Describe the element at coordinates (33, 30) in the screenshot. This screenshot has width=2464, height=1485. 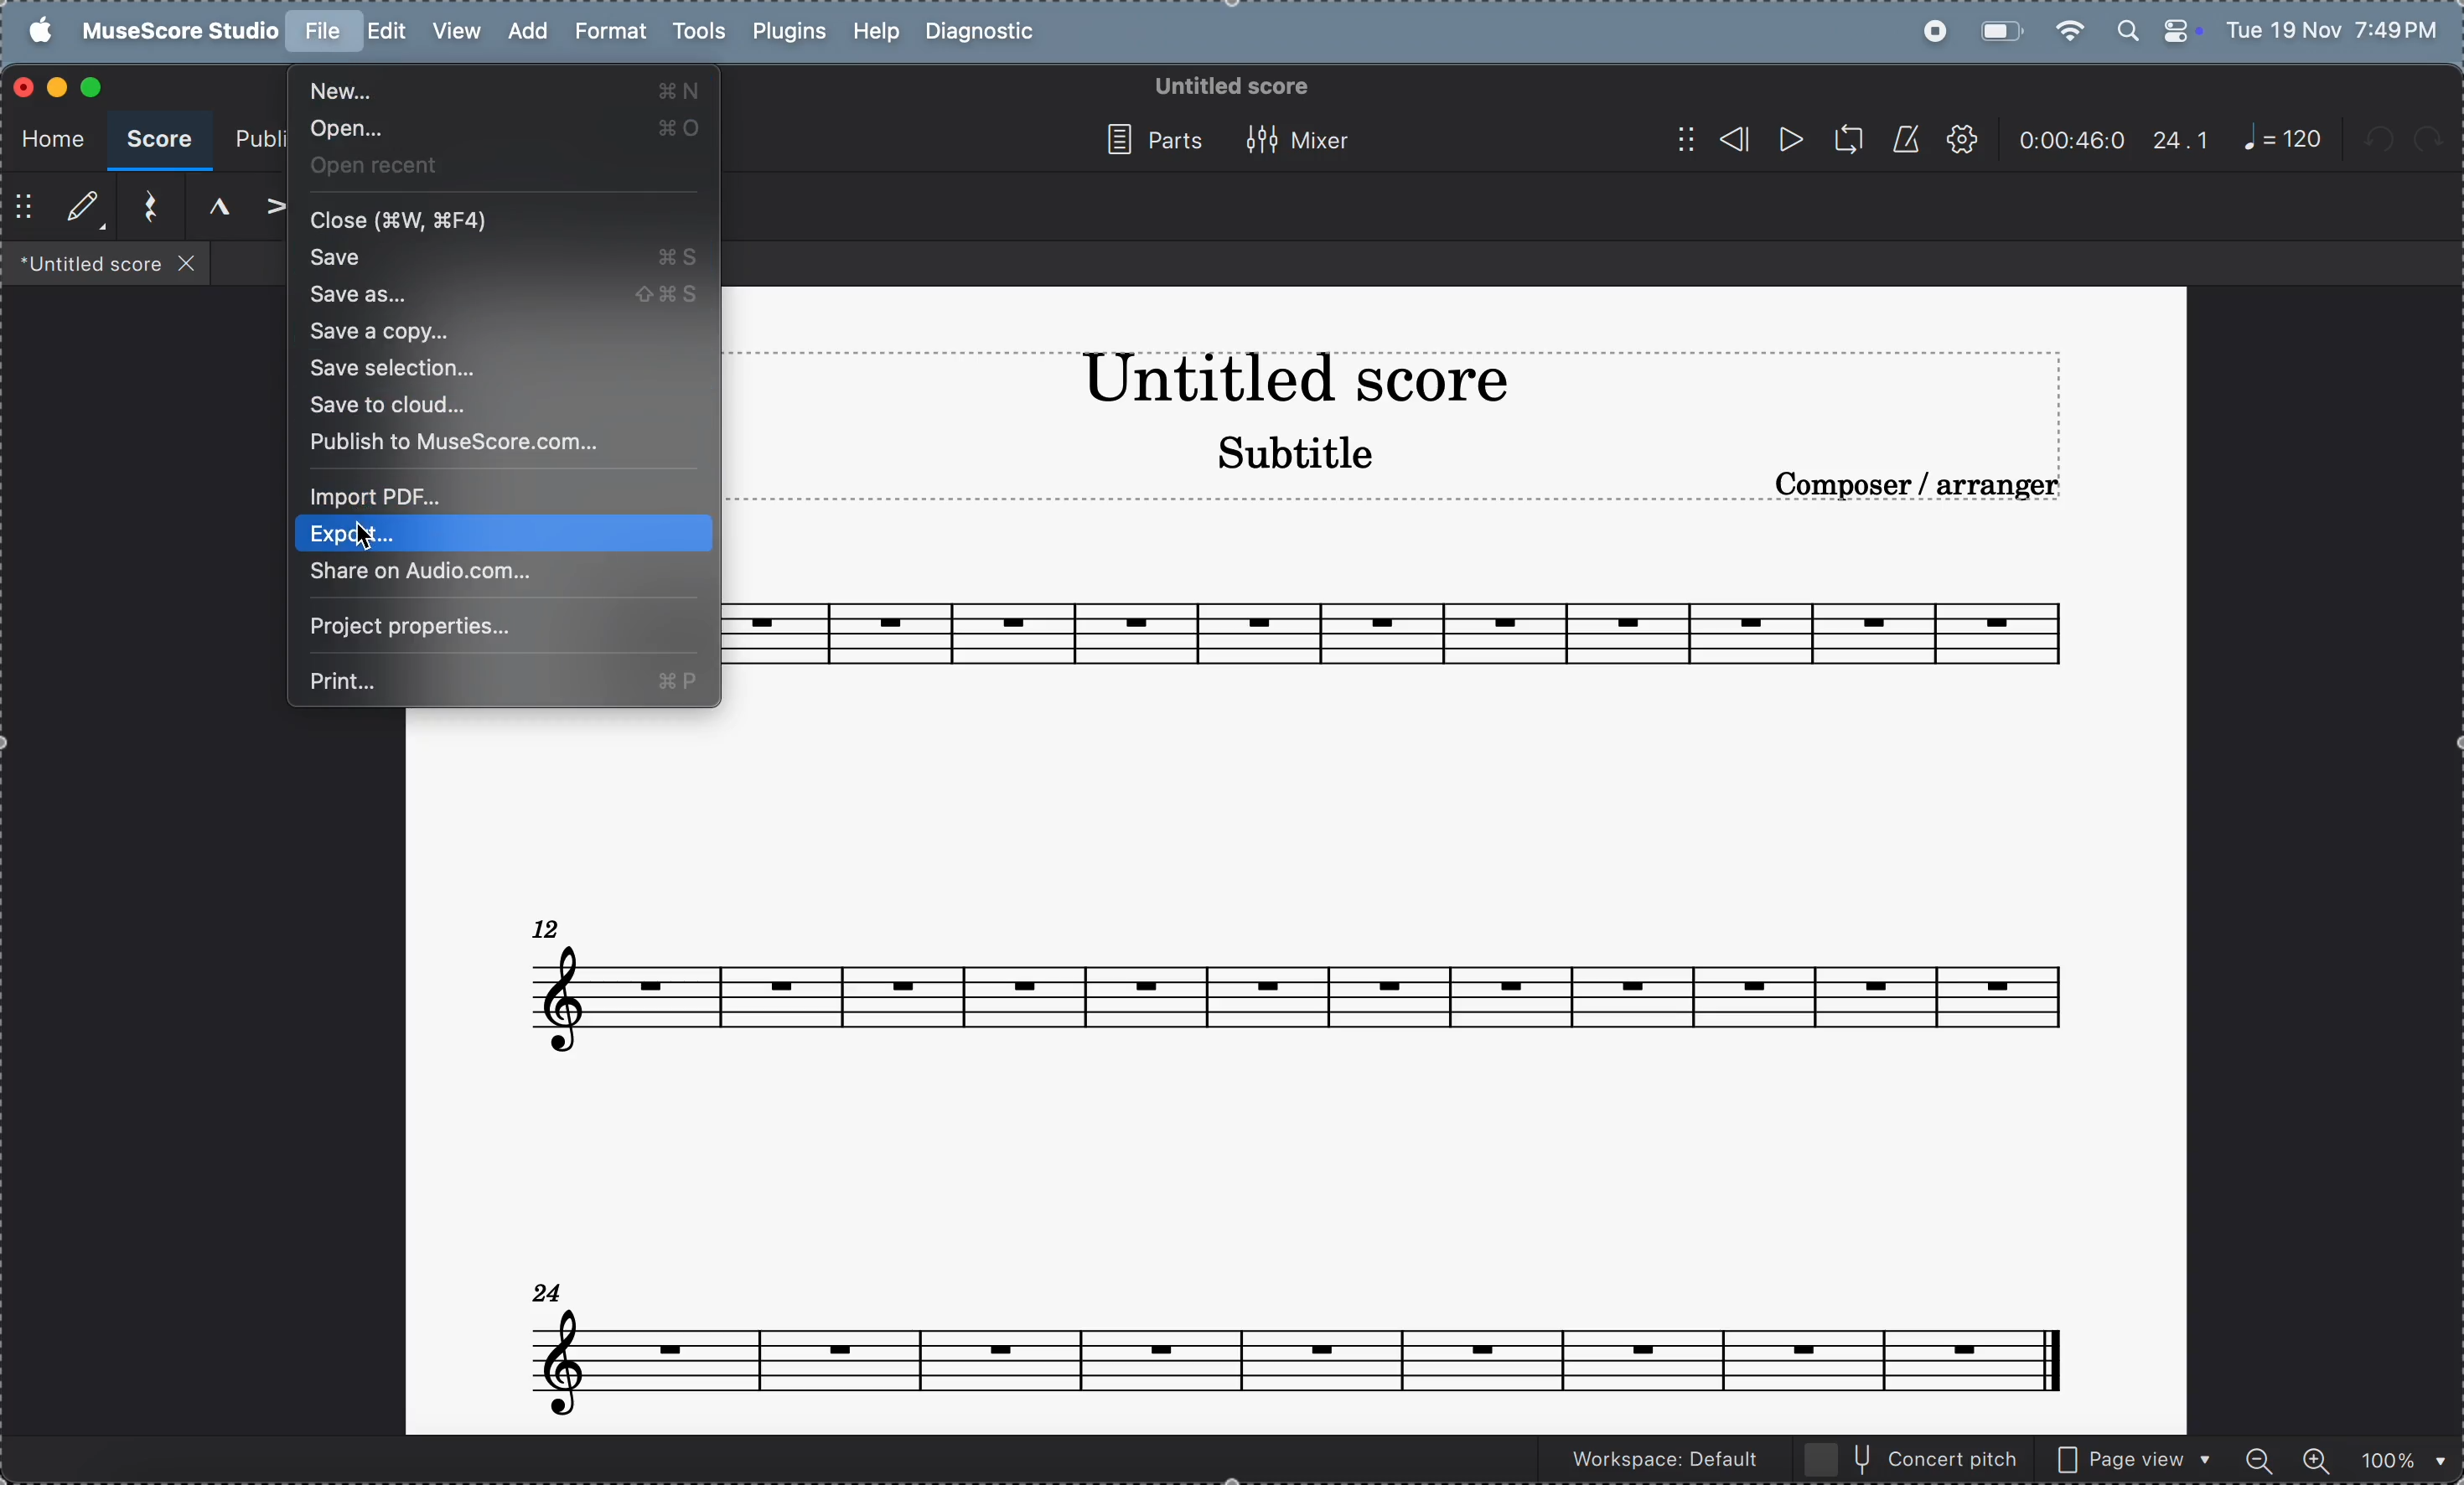
I see `apple menu` at that location.